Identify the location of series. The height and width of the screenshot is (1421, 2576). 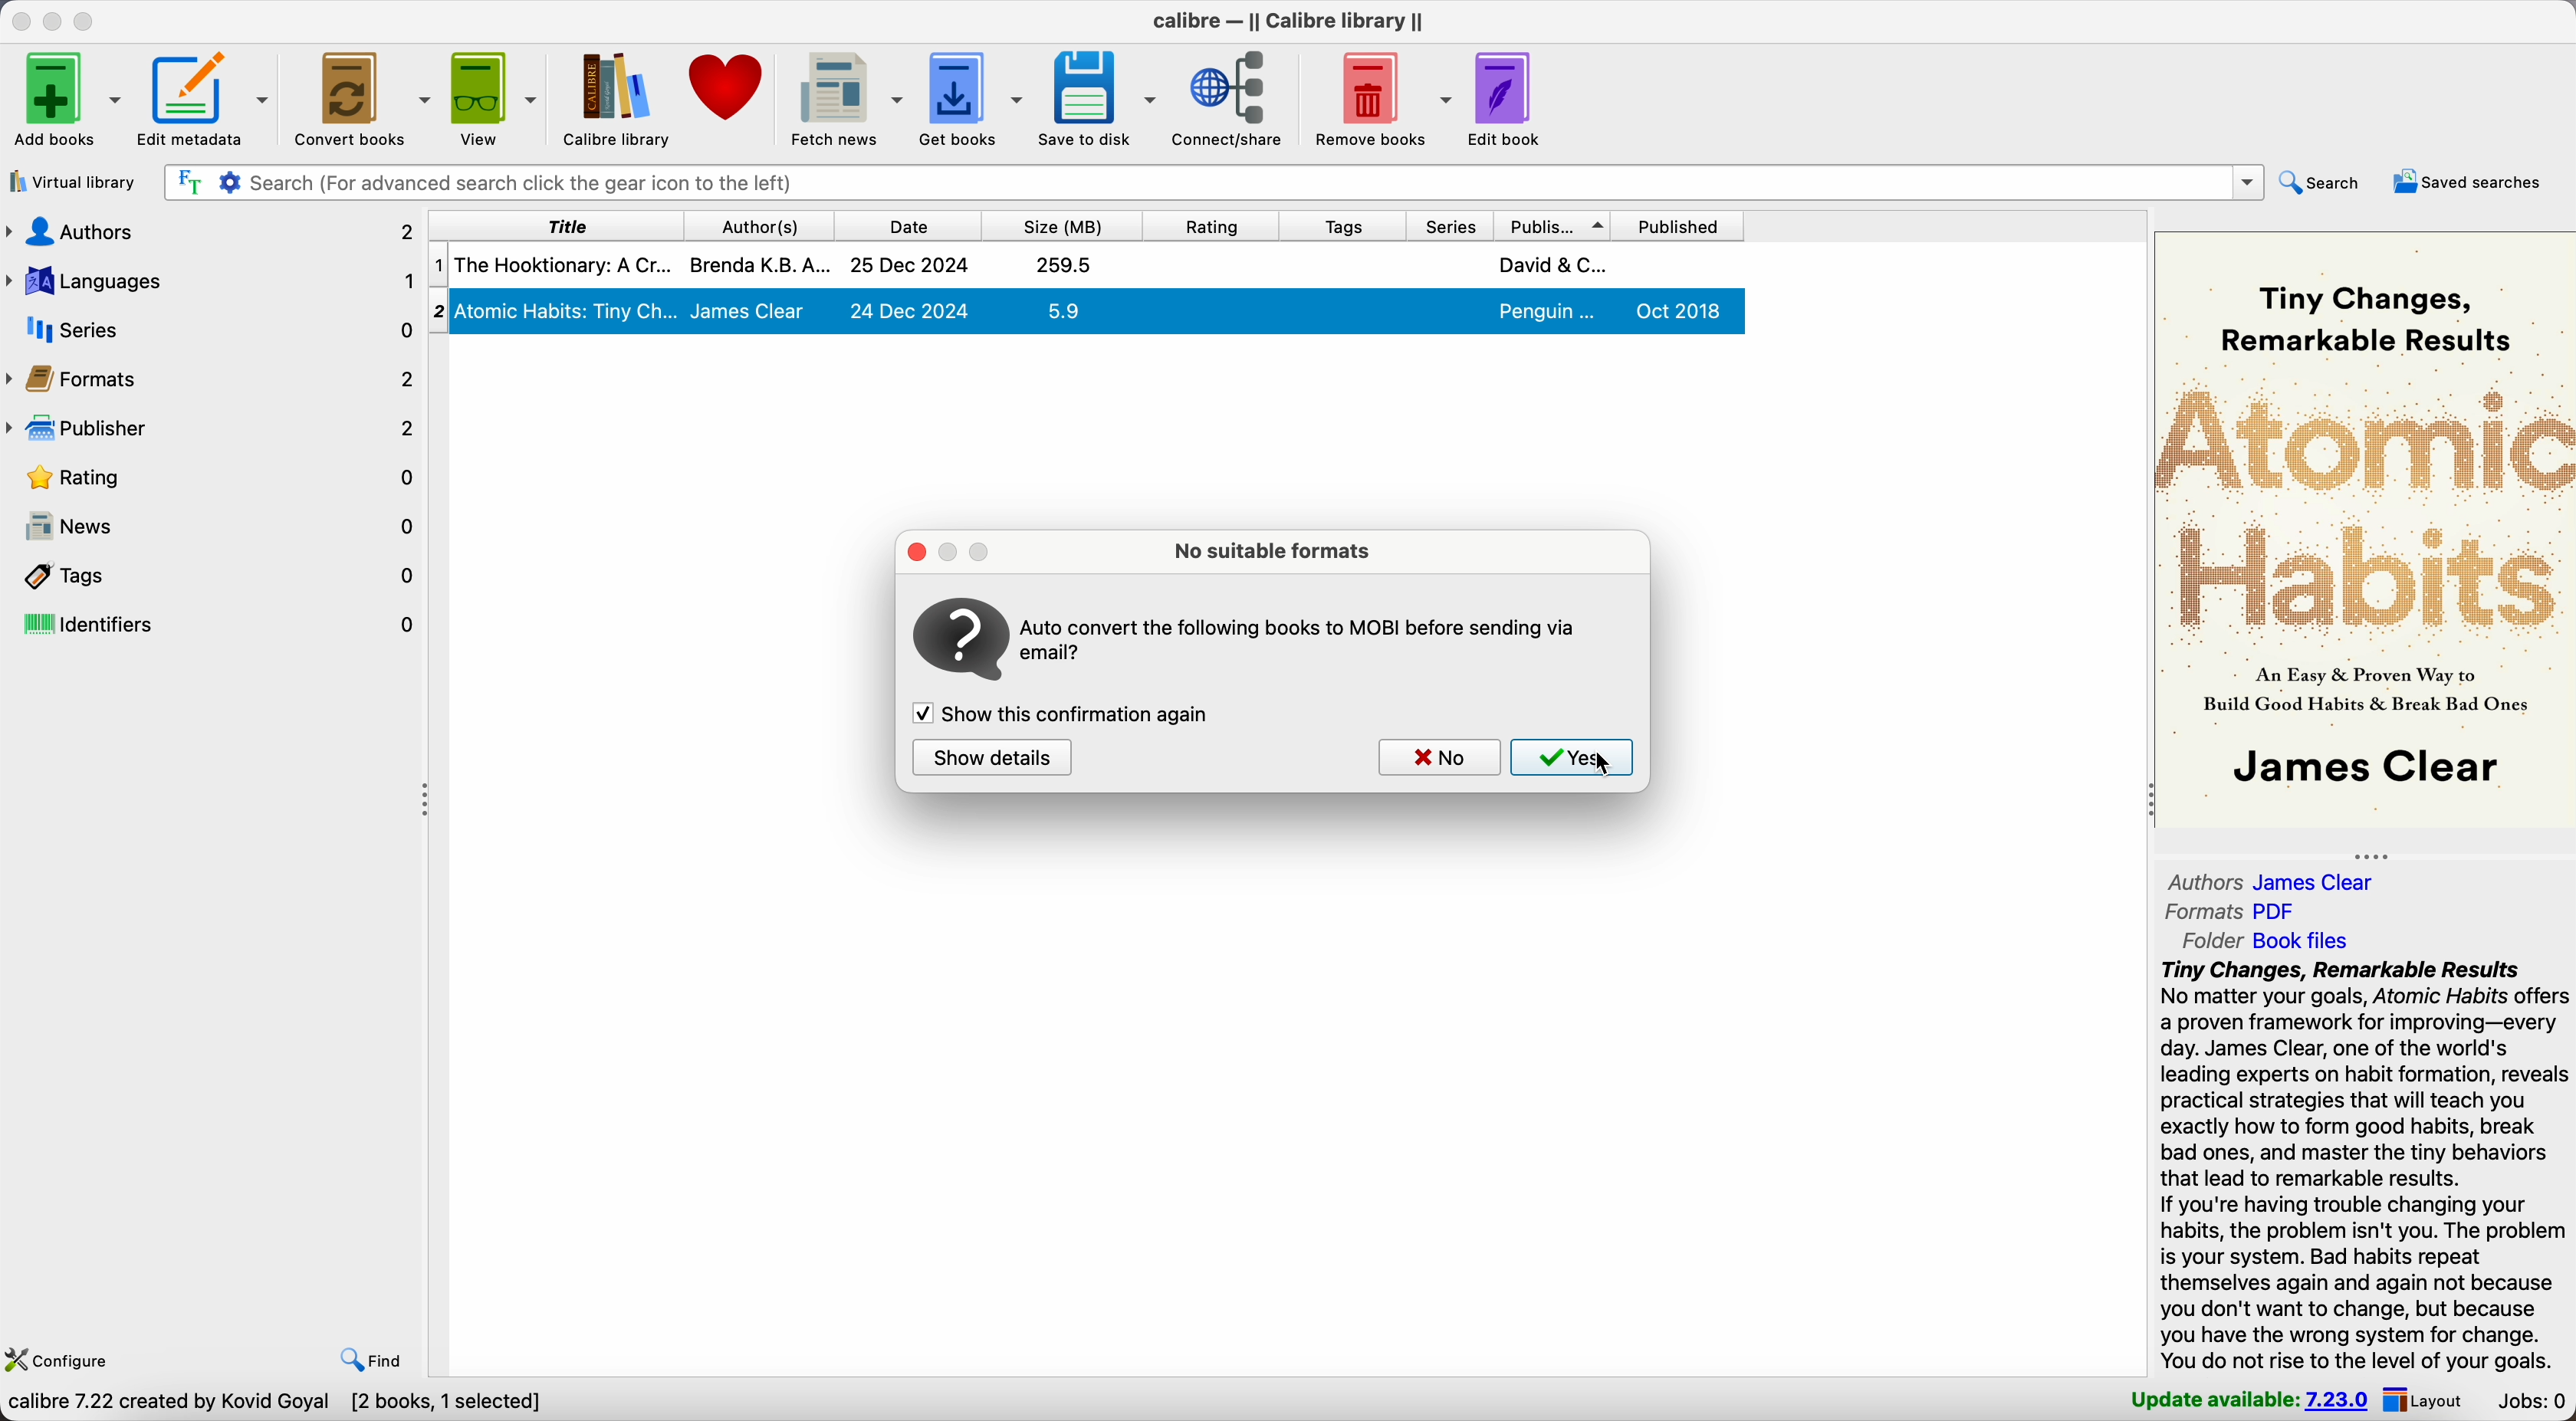
(1448, 224).